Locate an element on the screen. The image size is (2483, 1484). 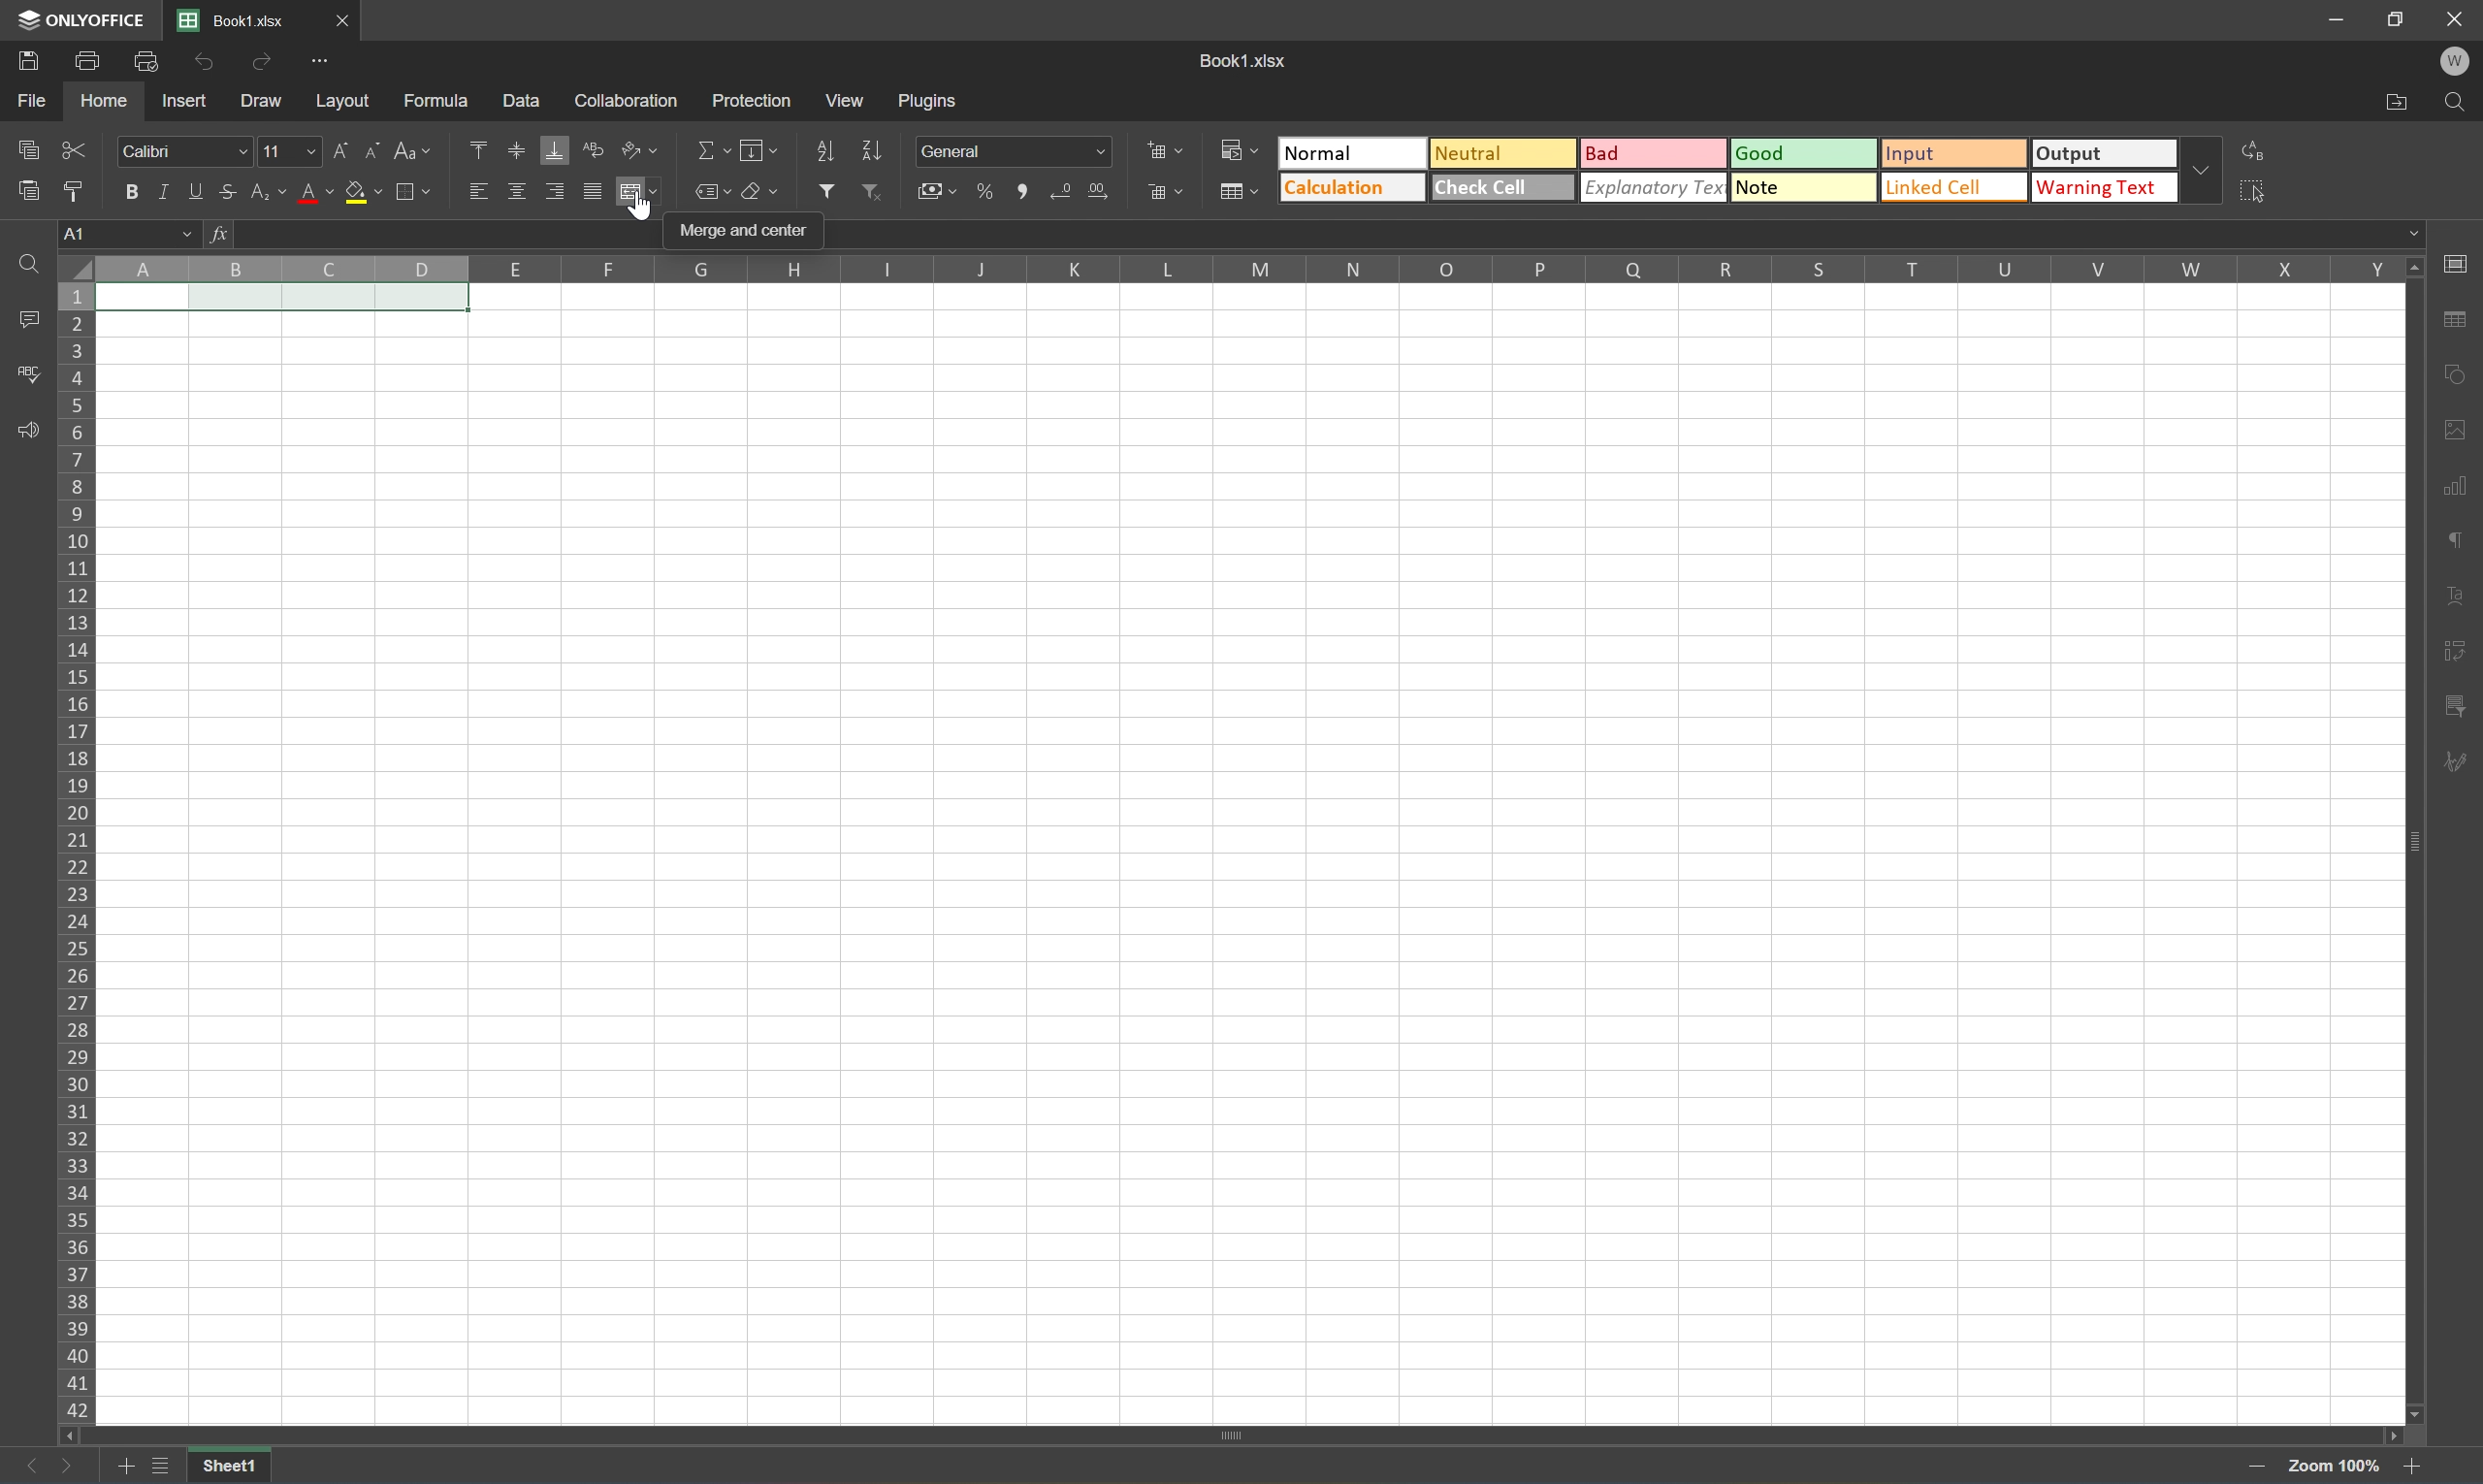
Align top is located at coordinates (478, 147).